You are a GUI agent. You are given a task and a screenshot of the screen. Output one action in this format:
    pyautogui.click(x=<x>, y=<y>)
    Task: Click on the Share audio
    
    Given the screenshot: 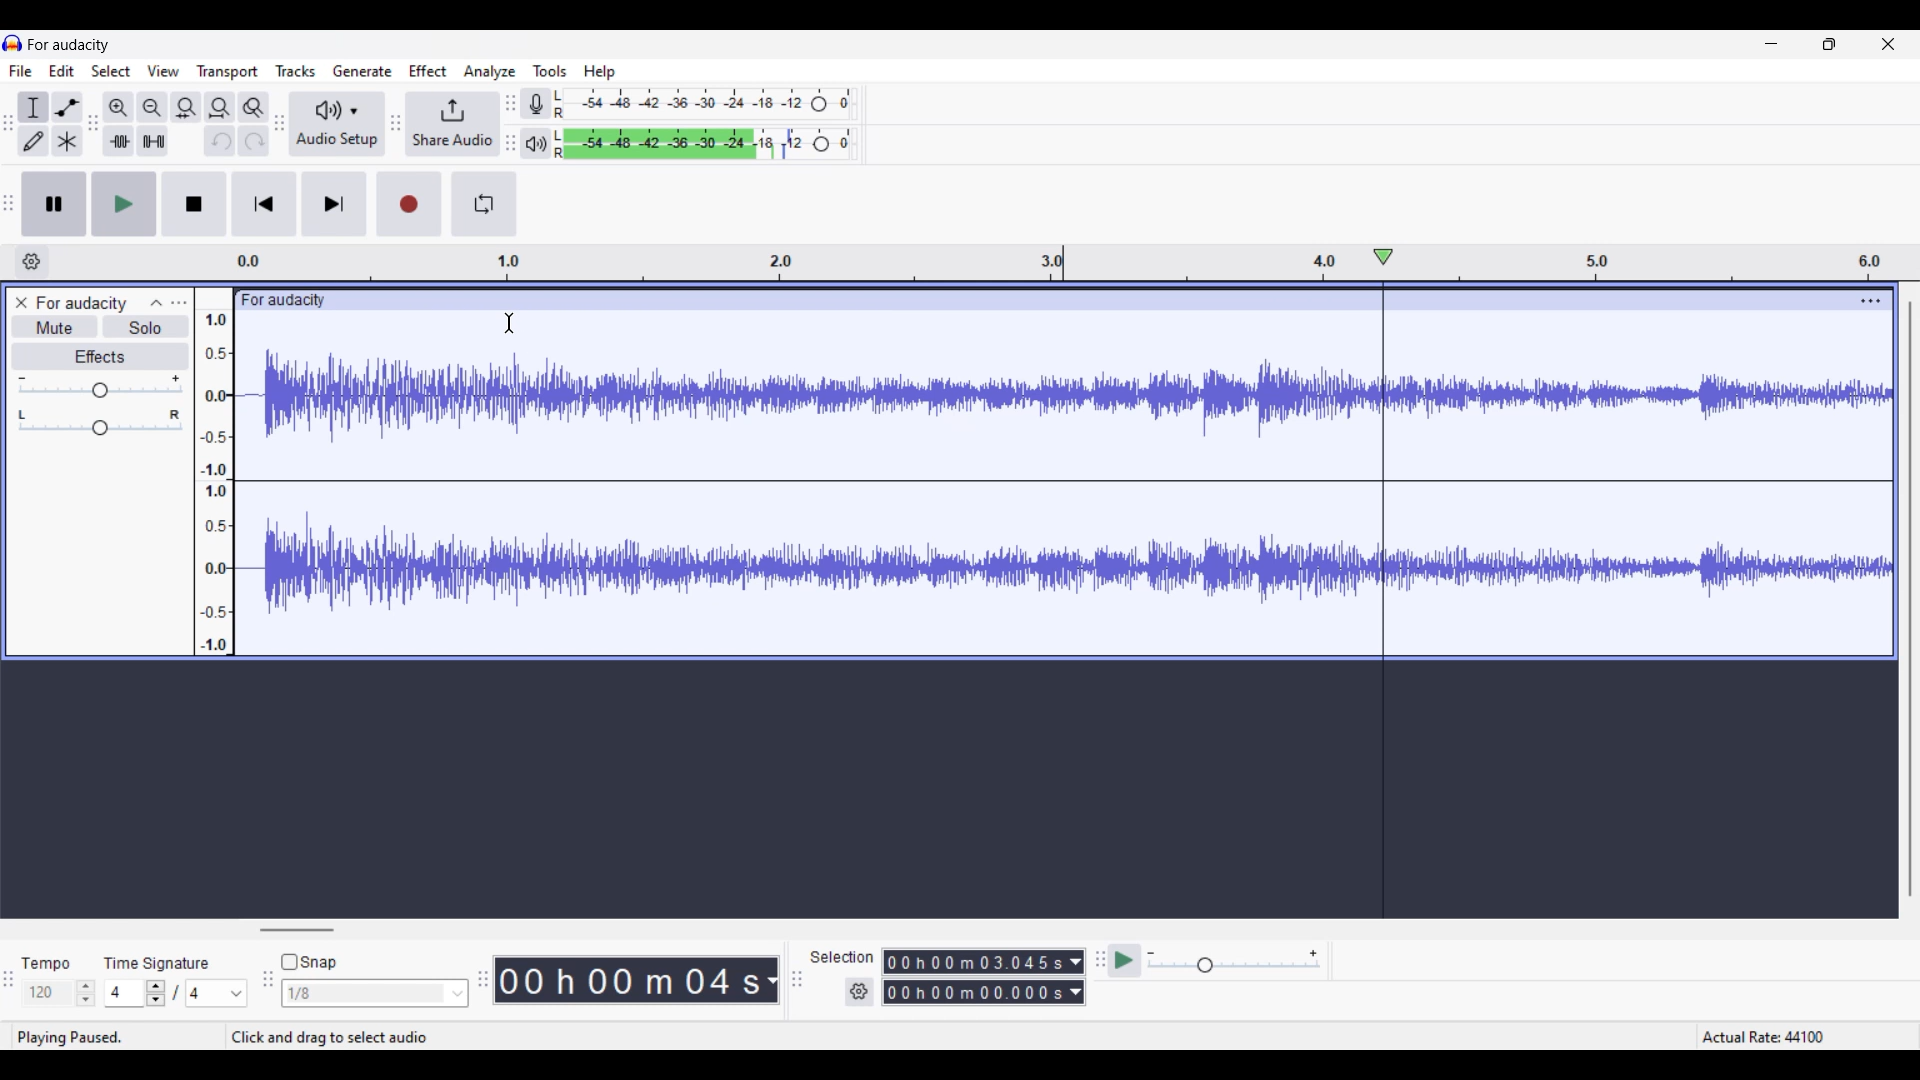 What is the action you would take?
    pyautogui.click(x=451, y=124)
    